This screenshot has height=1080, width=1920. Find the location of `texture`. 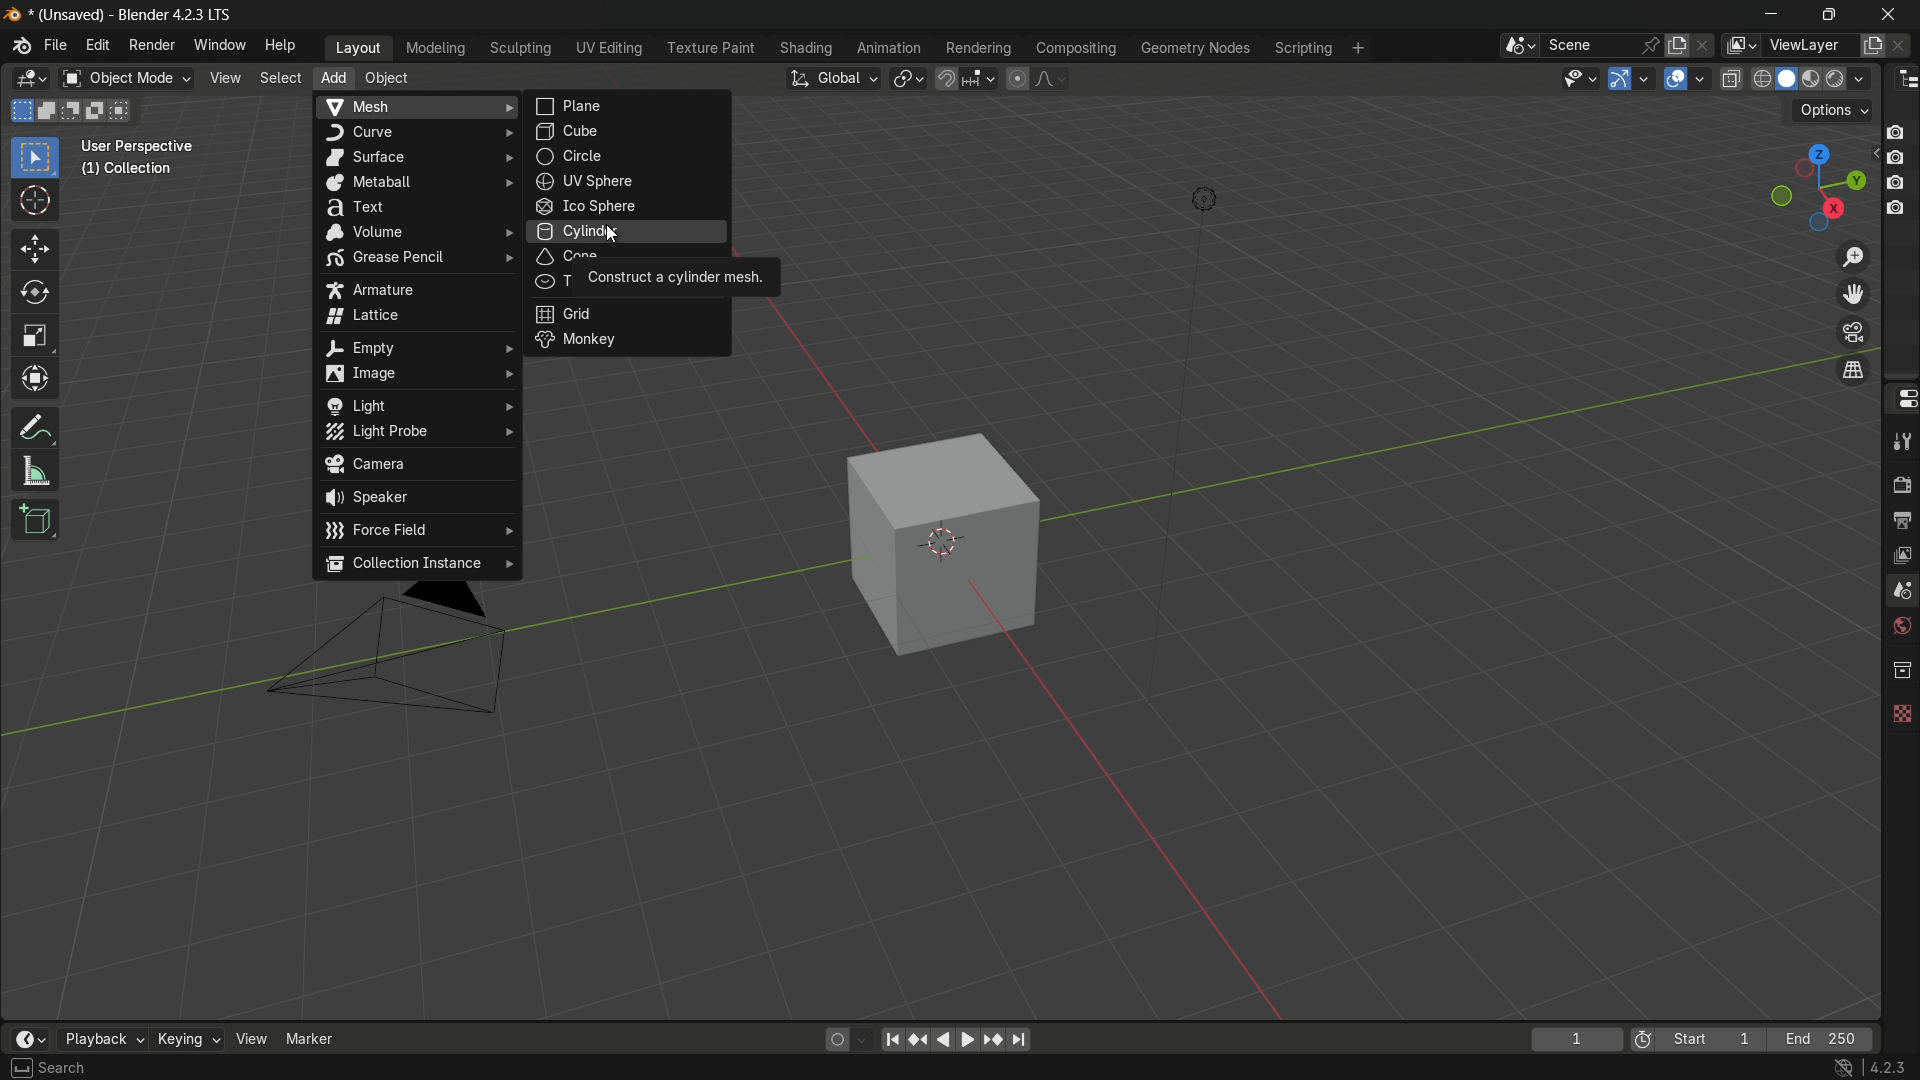

texture is located at coordinates (1900, 713).